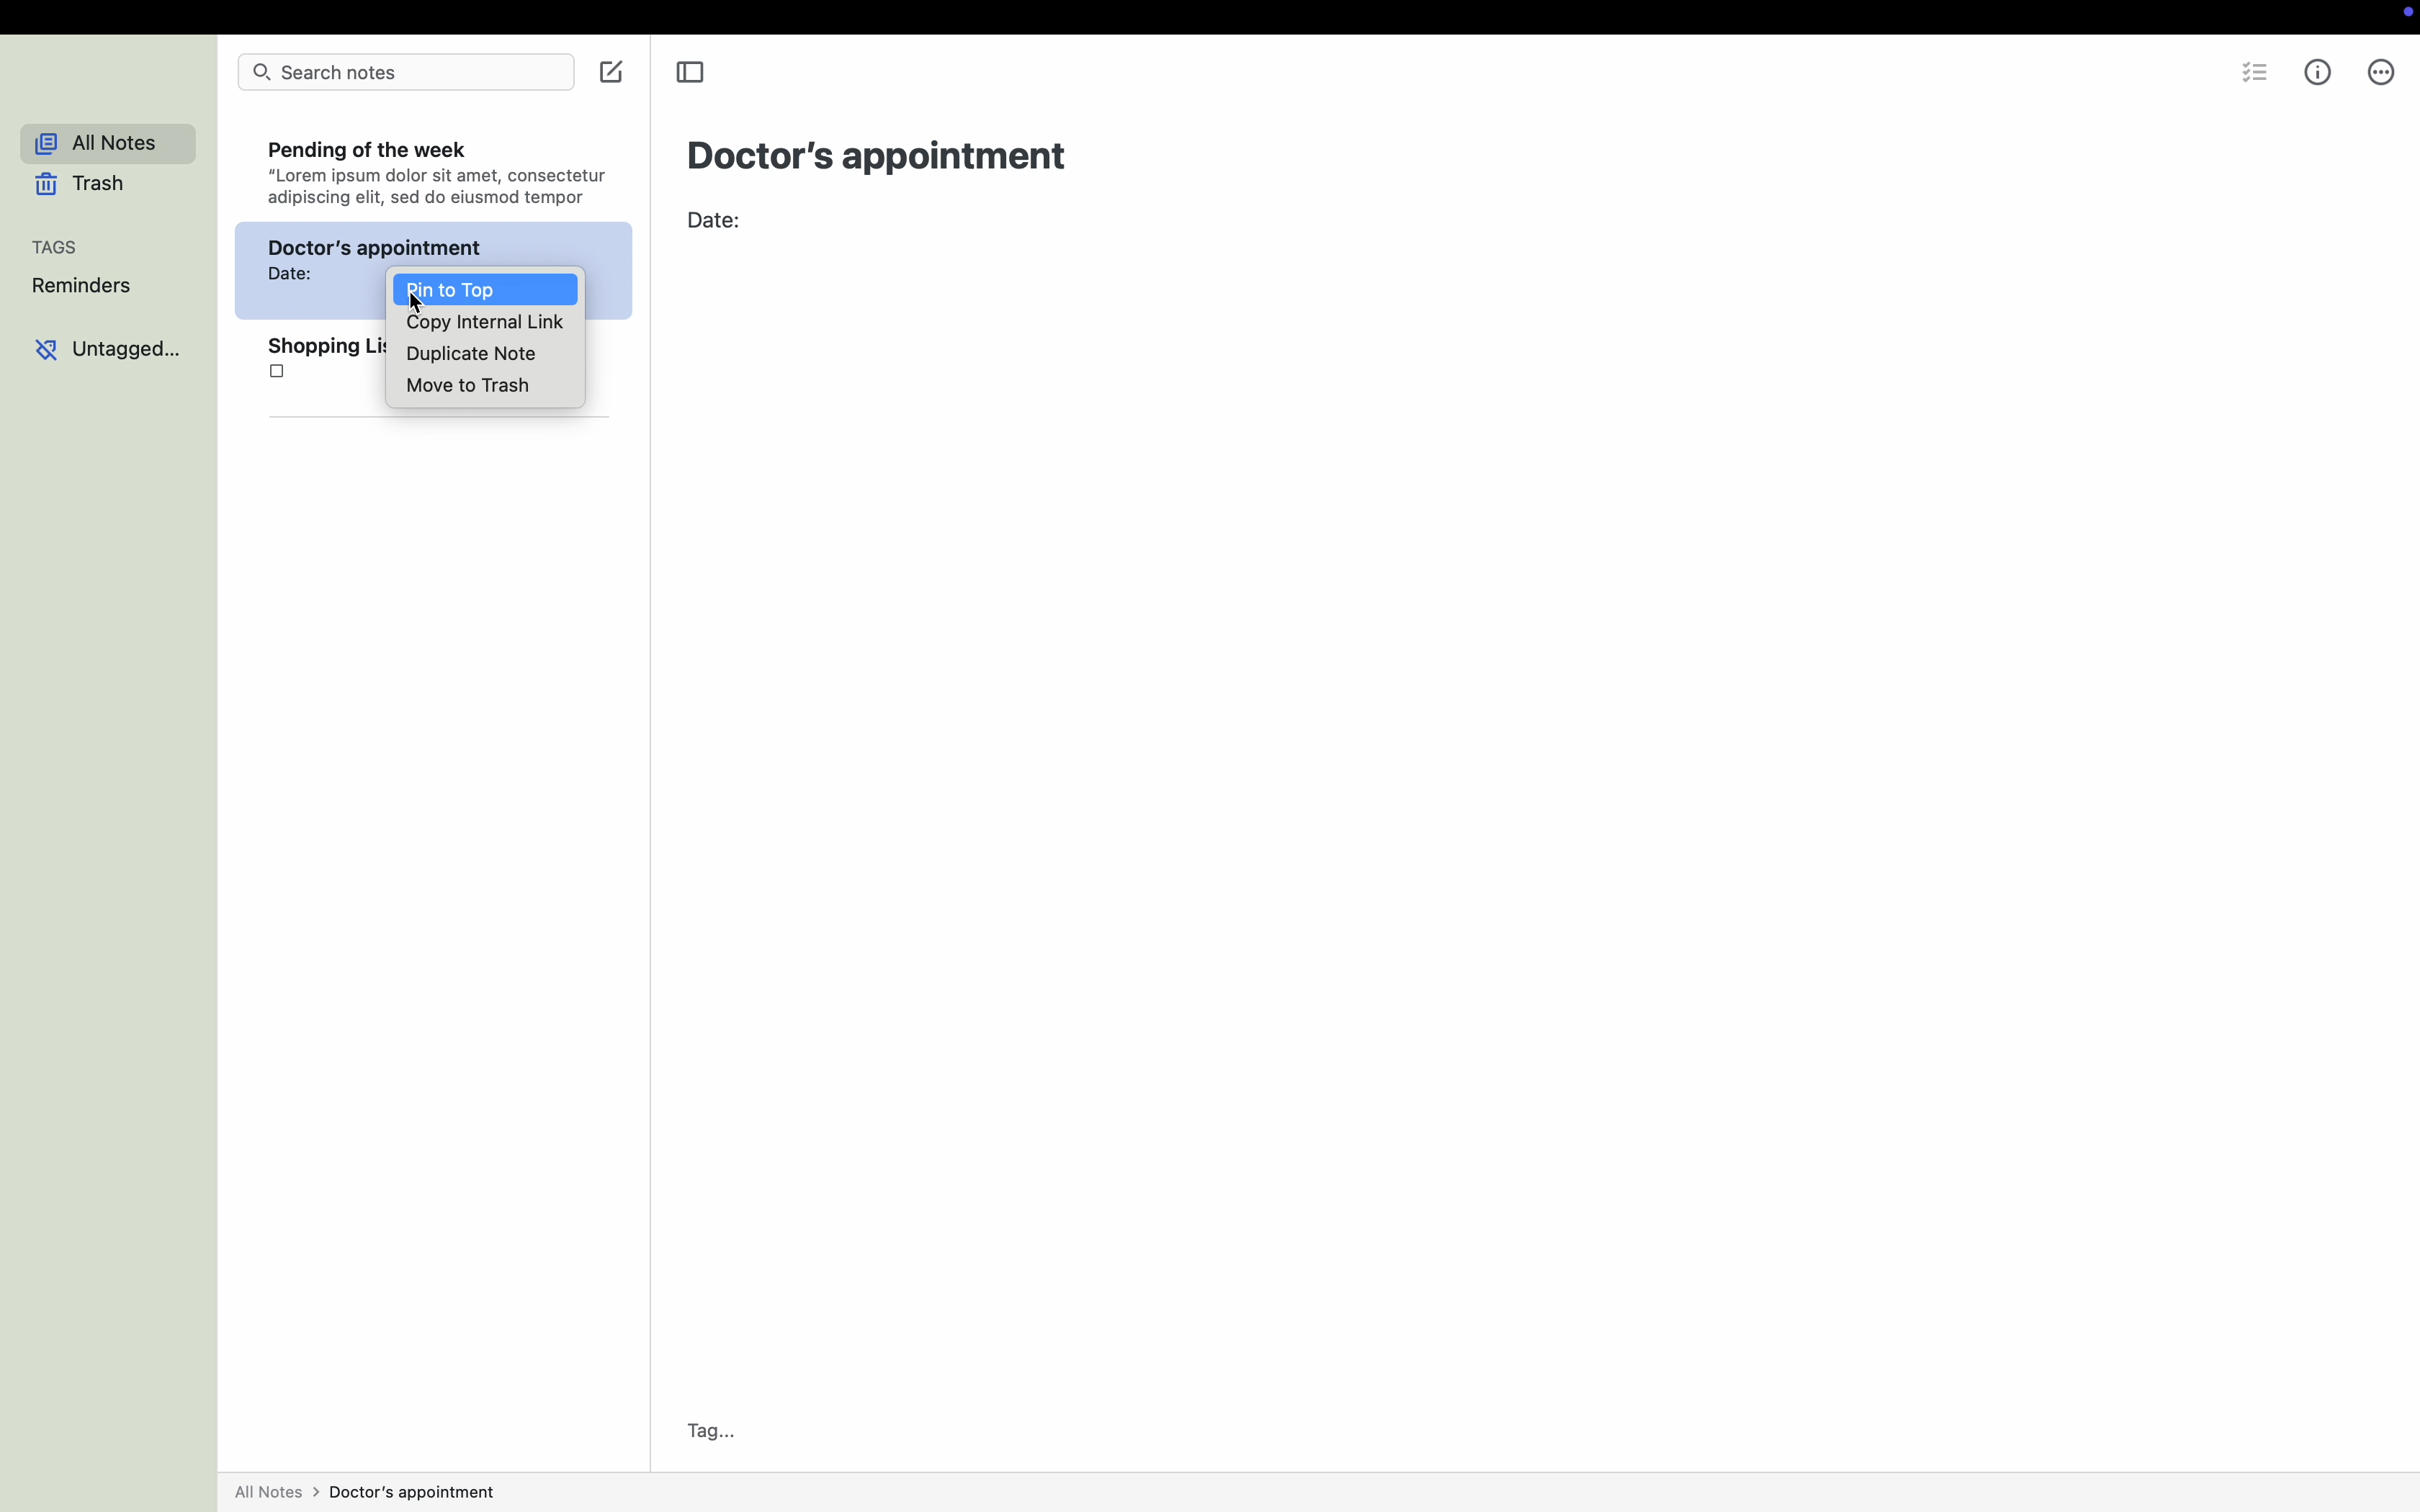 This screenshot has width=2420, height=1512. Describe the element at coordinates (711, 1432) in the screenshot. I see `tag` at that location.